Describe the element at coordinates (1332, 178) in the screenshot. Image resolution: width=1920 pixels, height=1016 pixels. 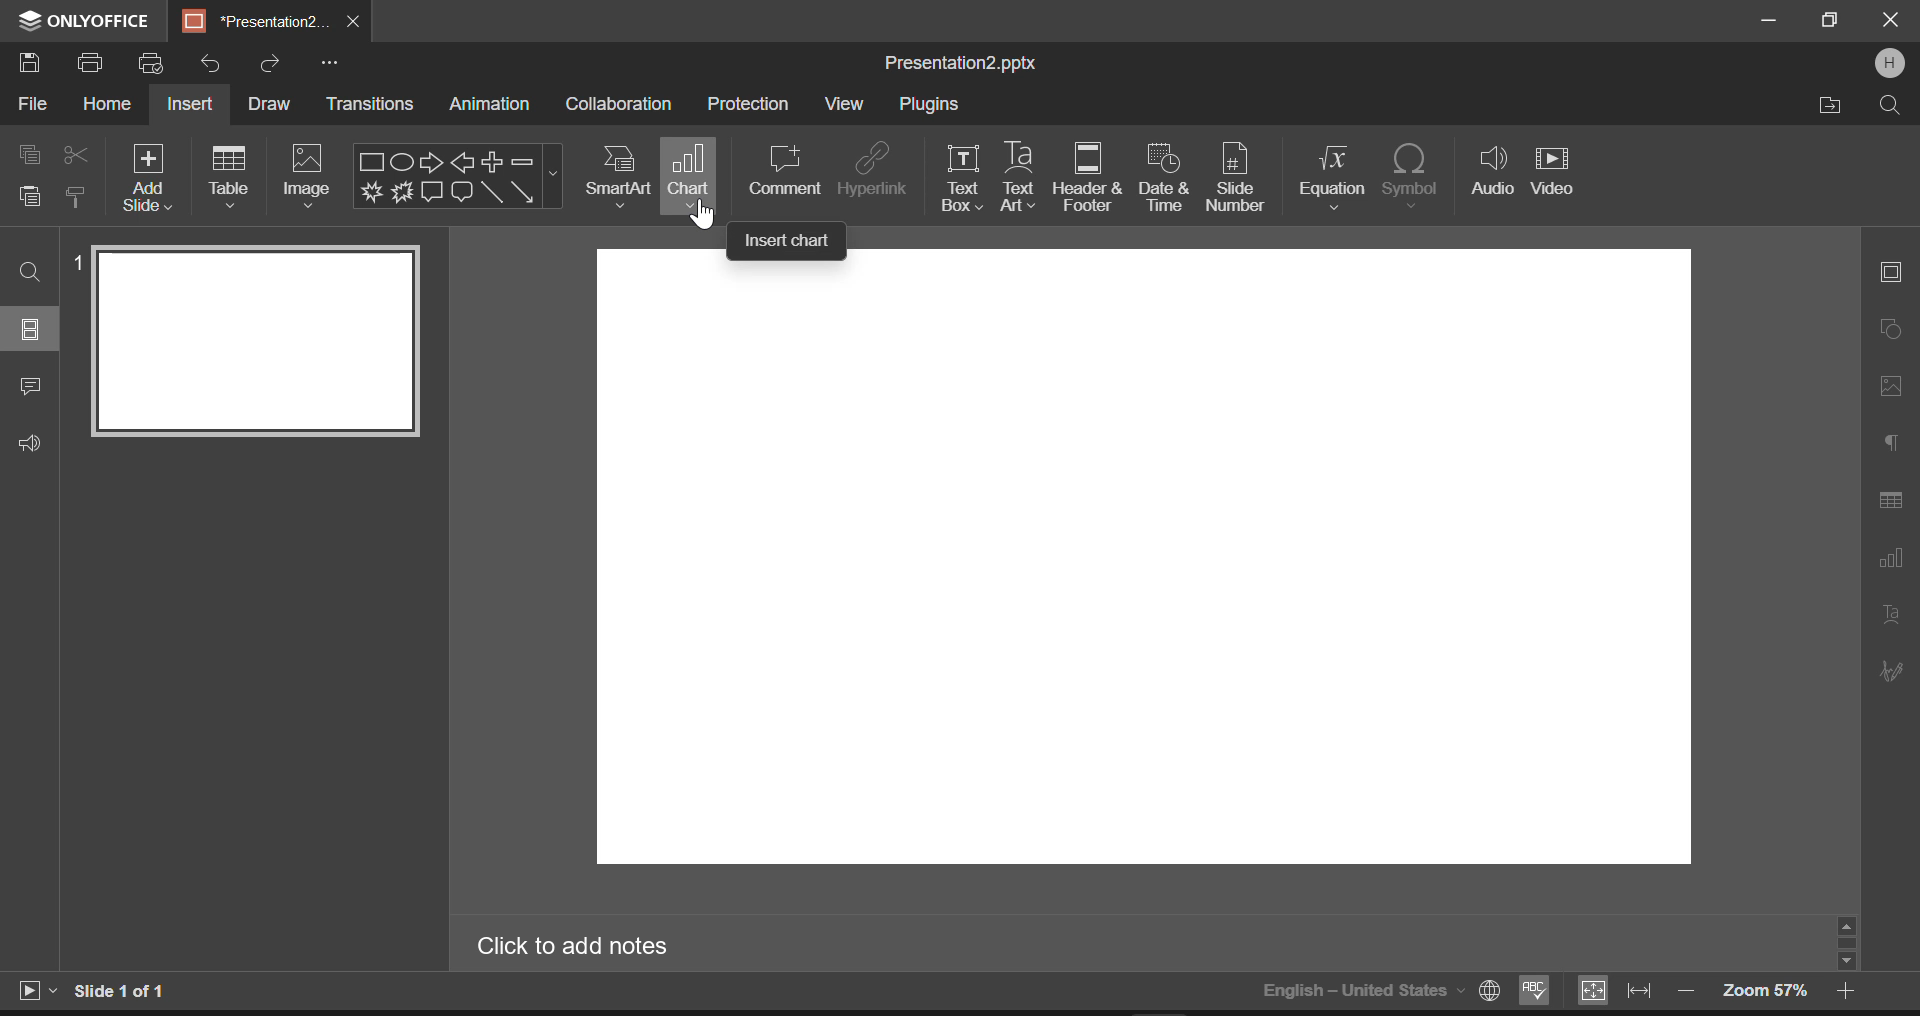
I see `Equation` at that location.